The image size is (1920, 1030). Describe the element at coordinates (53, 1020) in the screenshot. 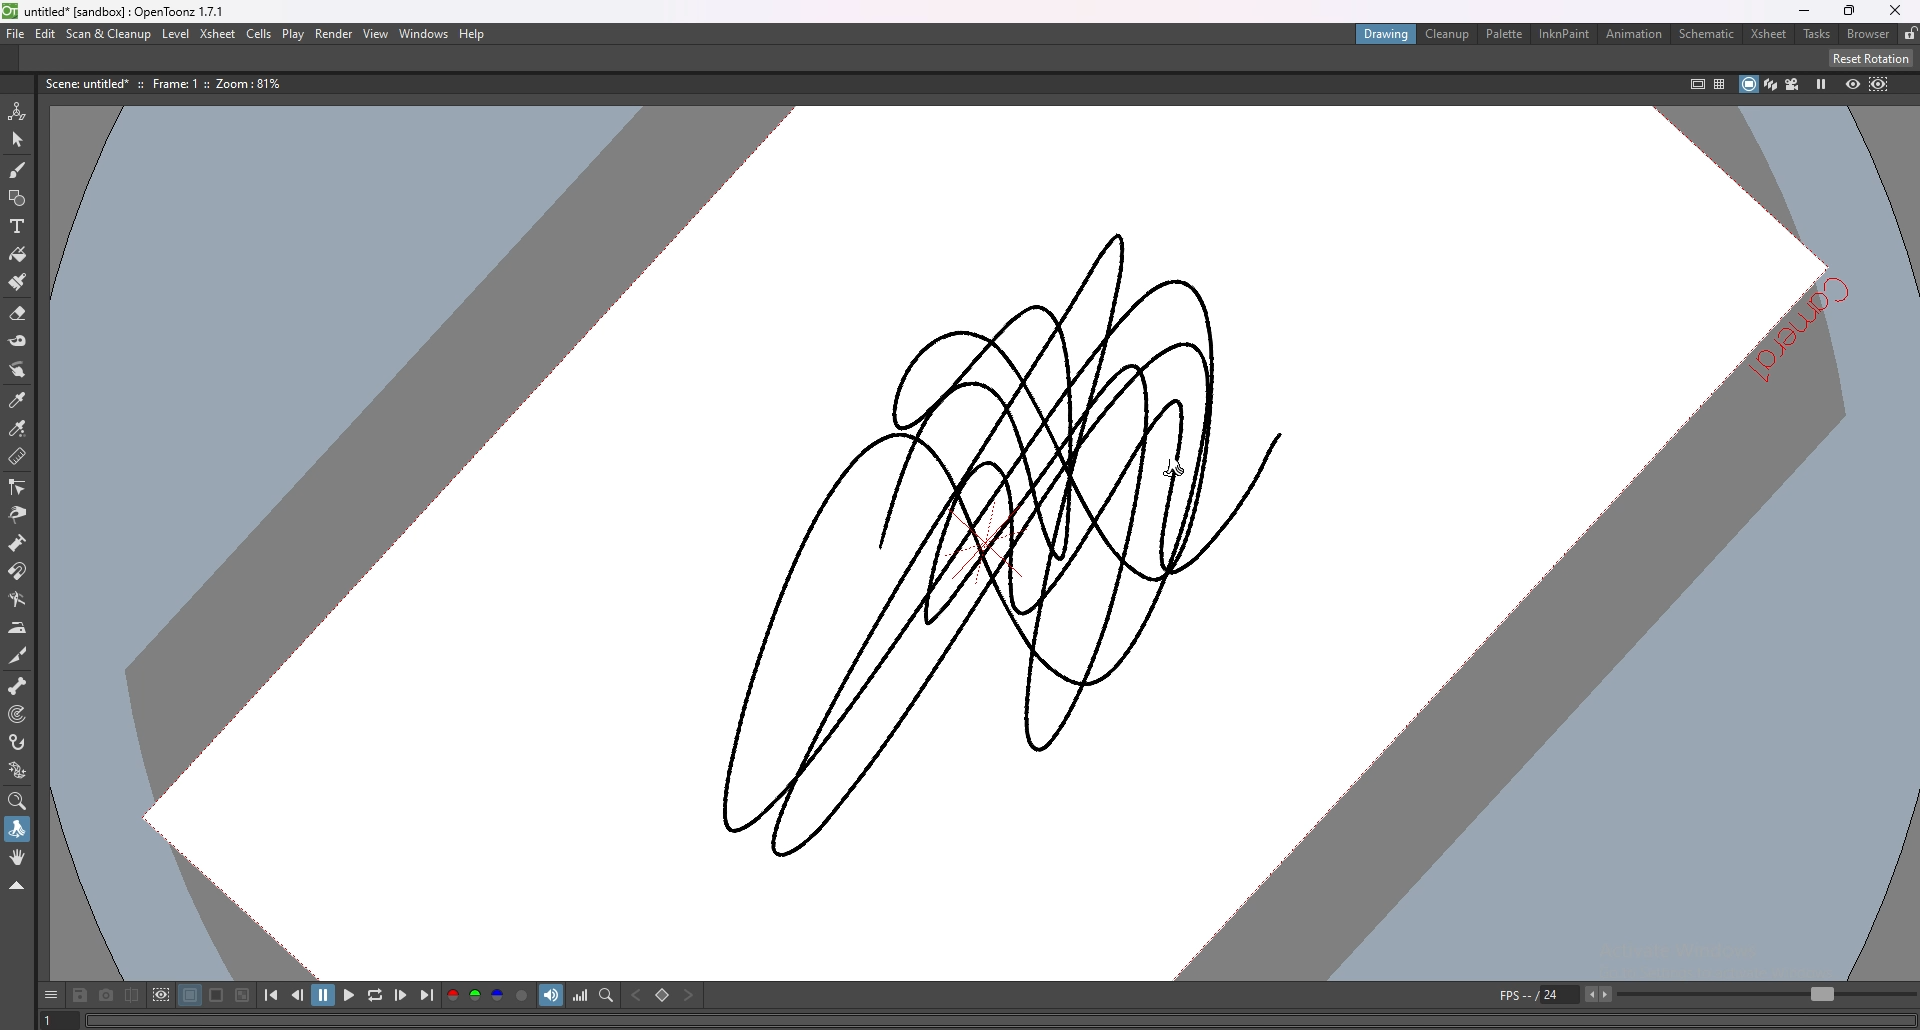

I see `1` at that location.